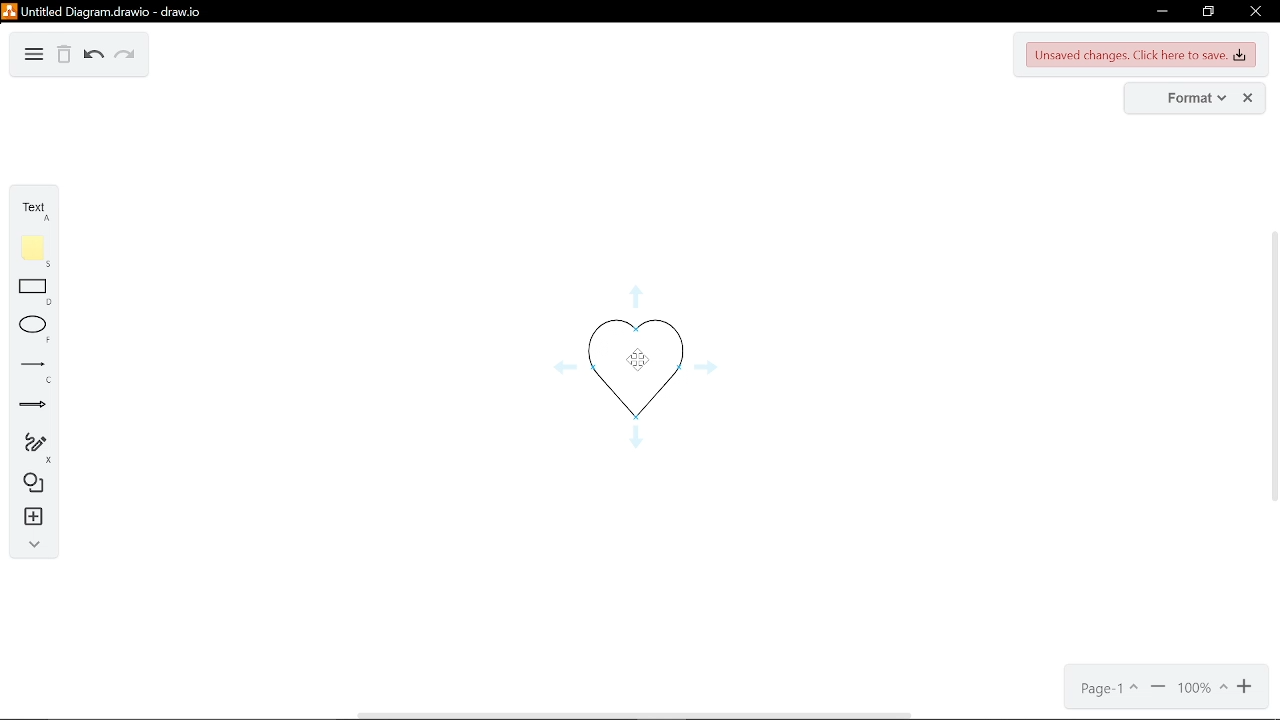 The height and width of the screenshot is (720, 1280). Describe the element at coordinates (31, 210) in the screenshot. I see `text` at that location.